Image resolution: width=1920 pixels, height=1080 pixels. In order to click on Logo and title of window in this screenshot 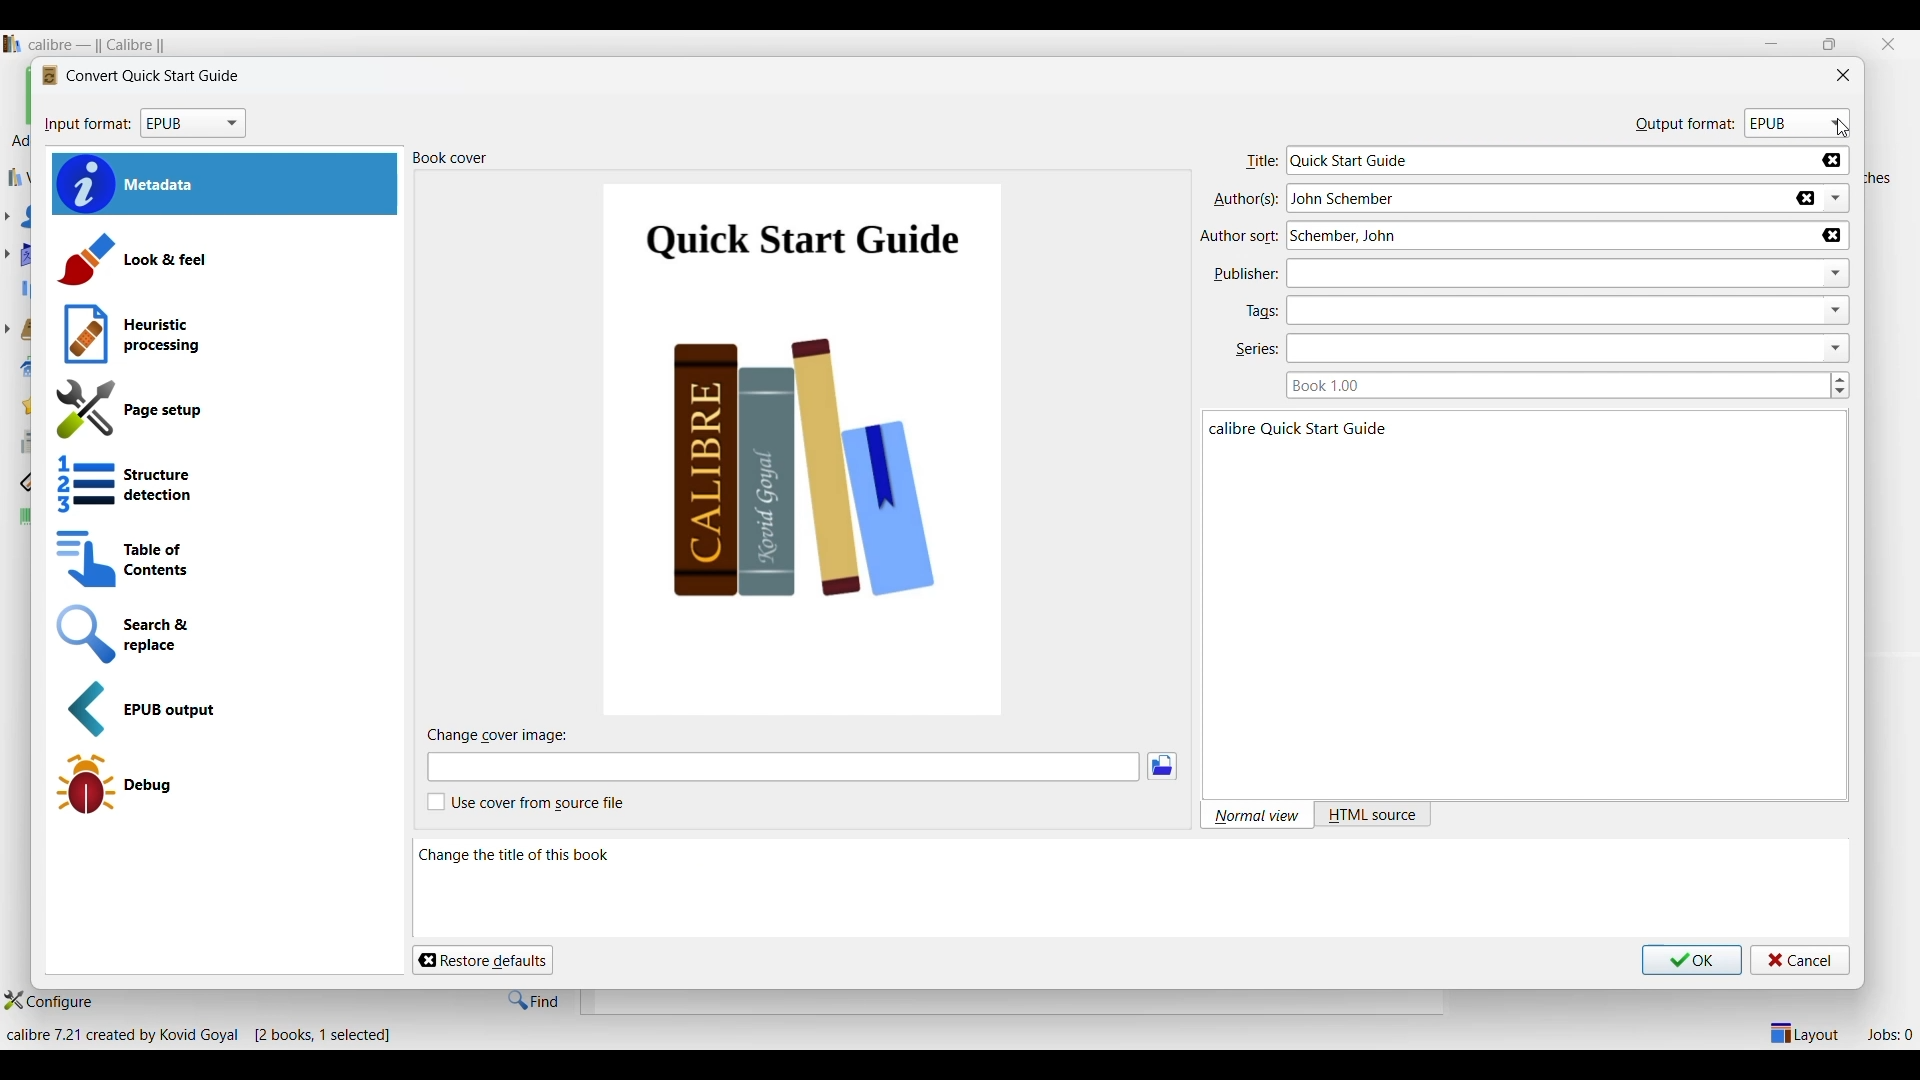, I will do `click(140, 76)`.